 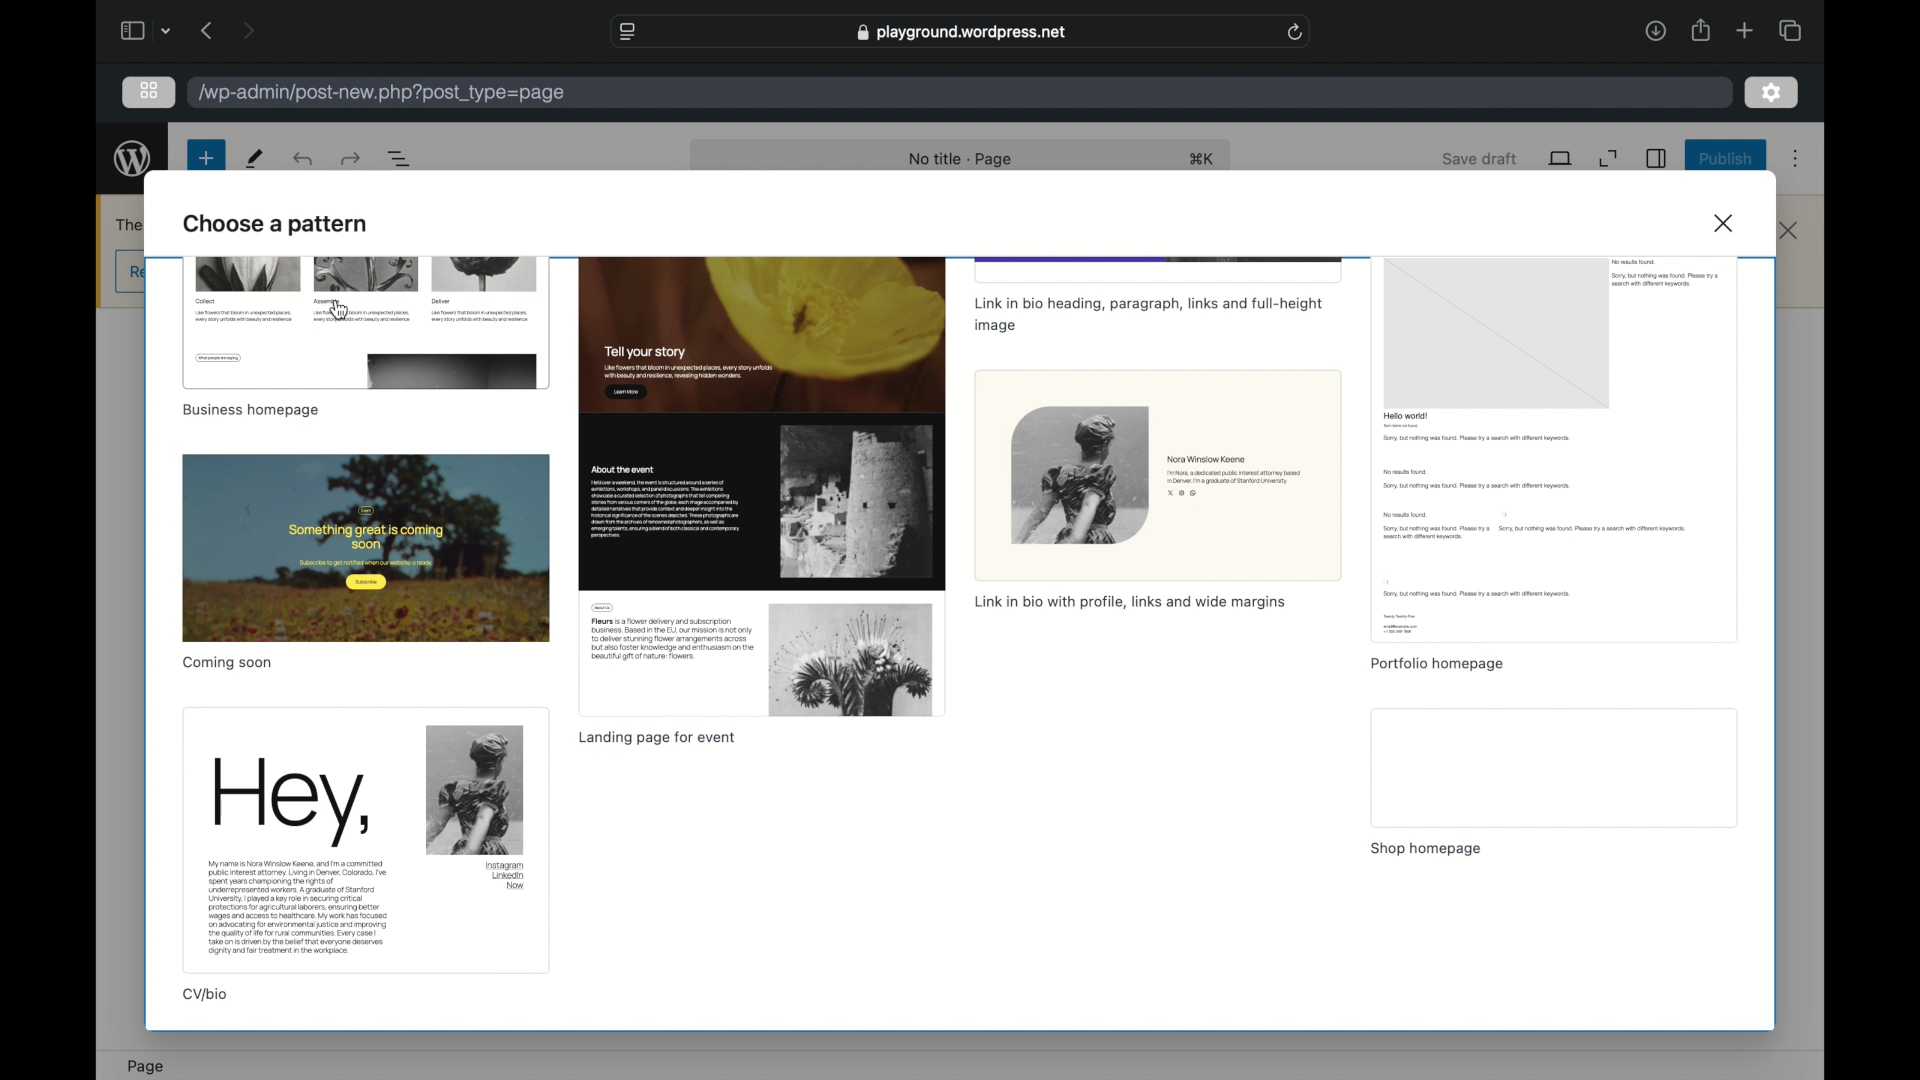 What do you see at coordinates (168, 30) in the screenshot?
I see `dropdown` at bounding box center [168, 30].